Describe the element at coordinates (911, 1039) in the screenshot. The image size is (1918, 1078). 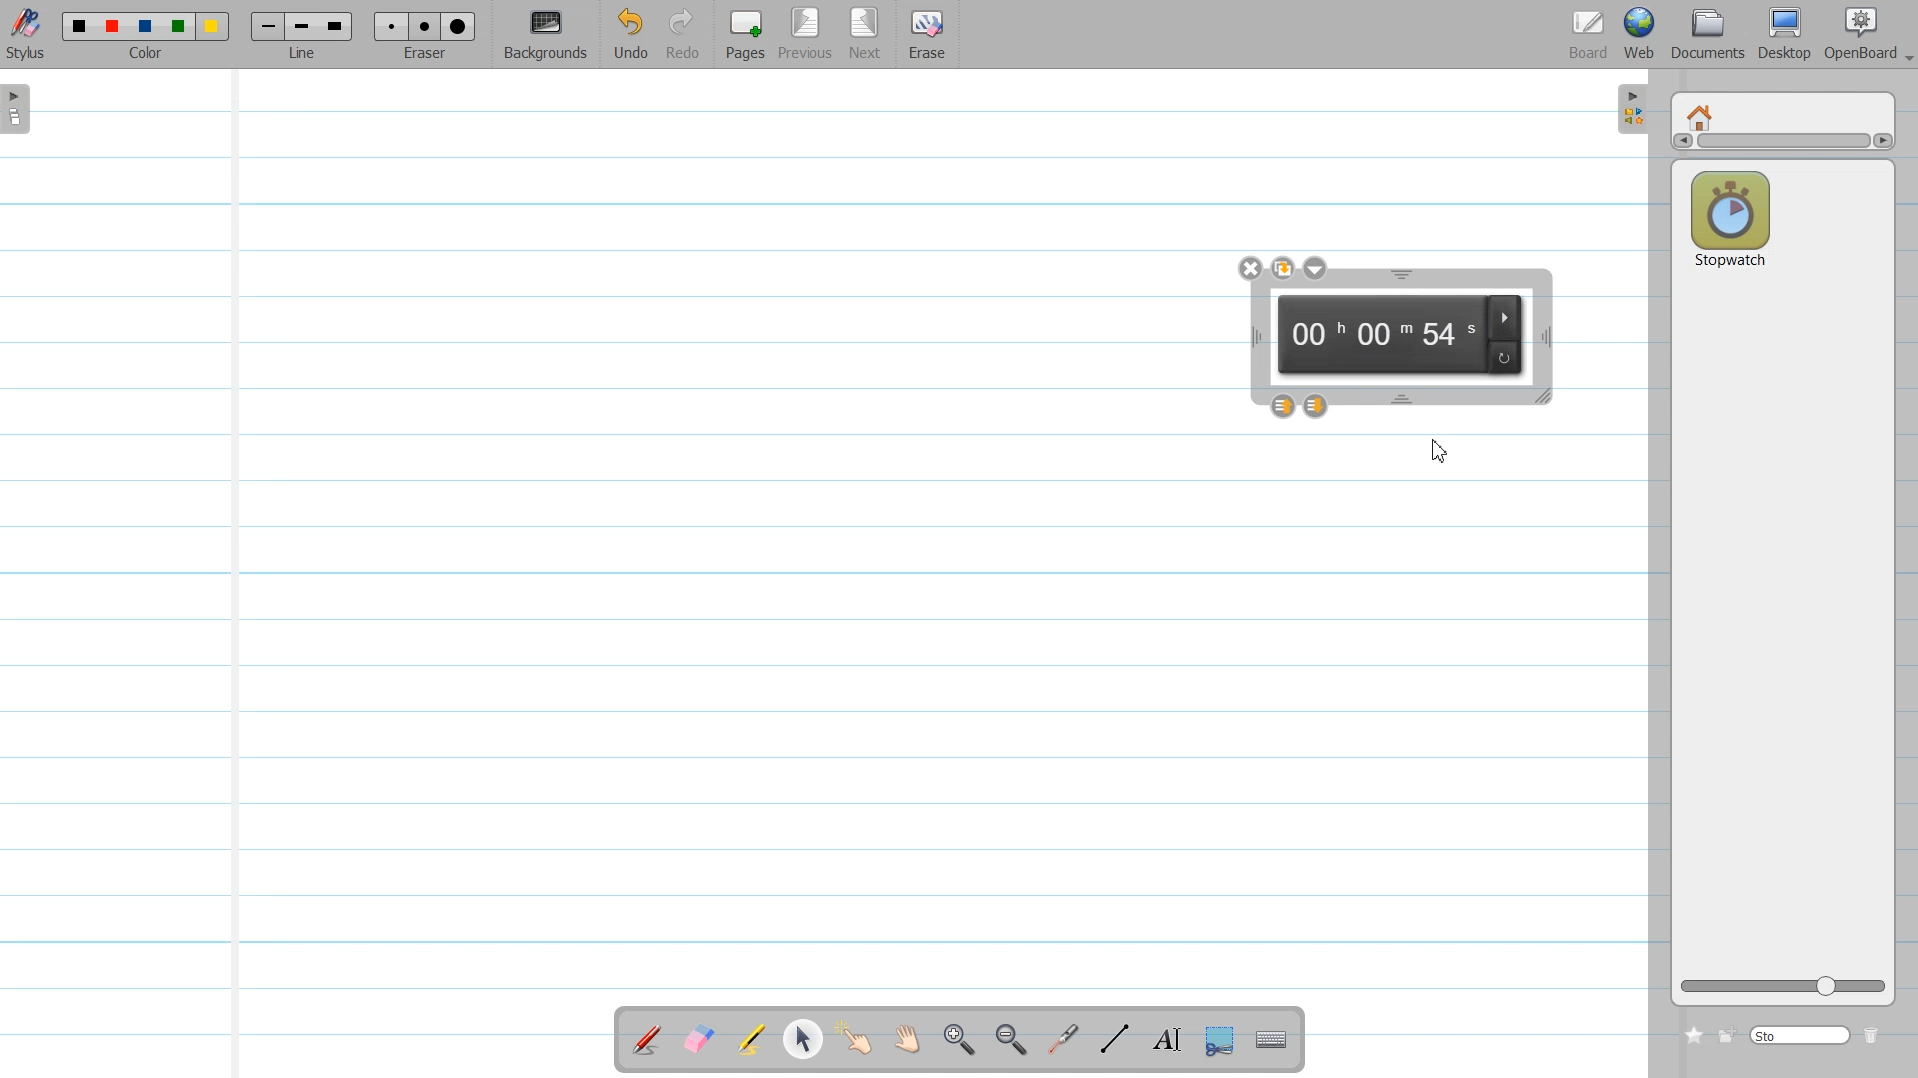
I see `Scroll Page` at that location.